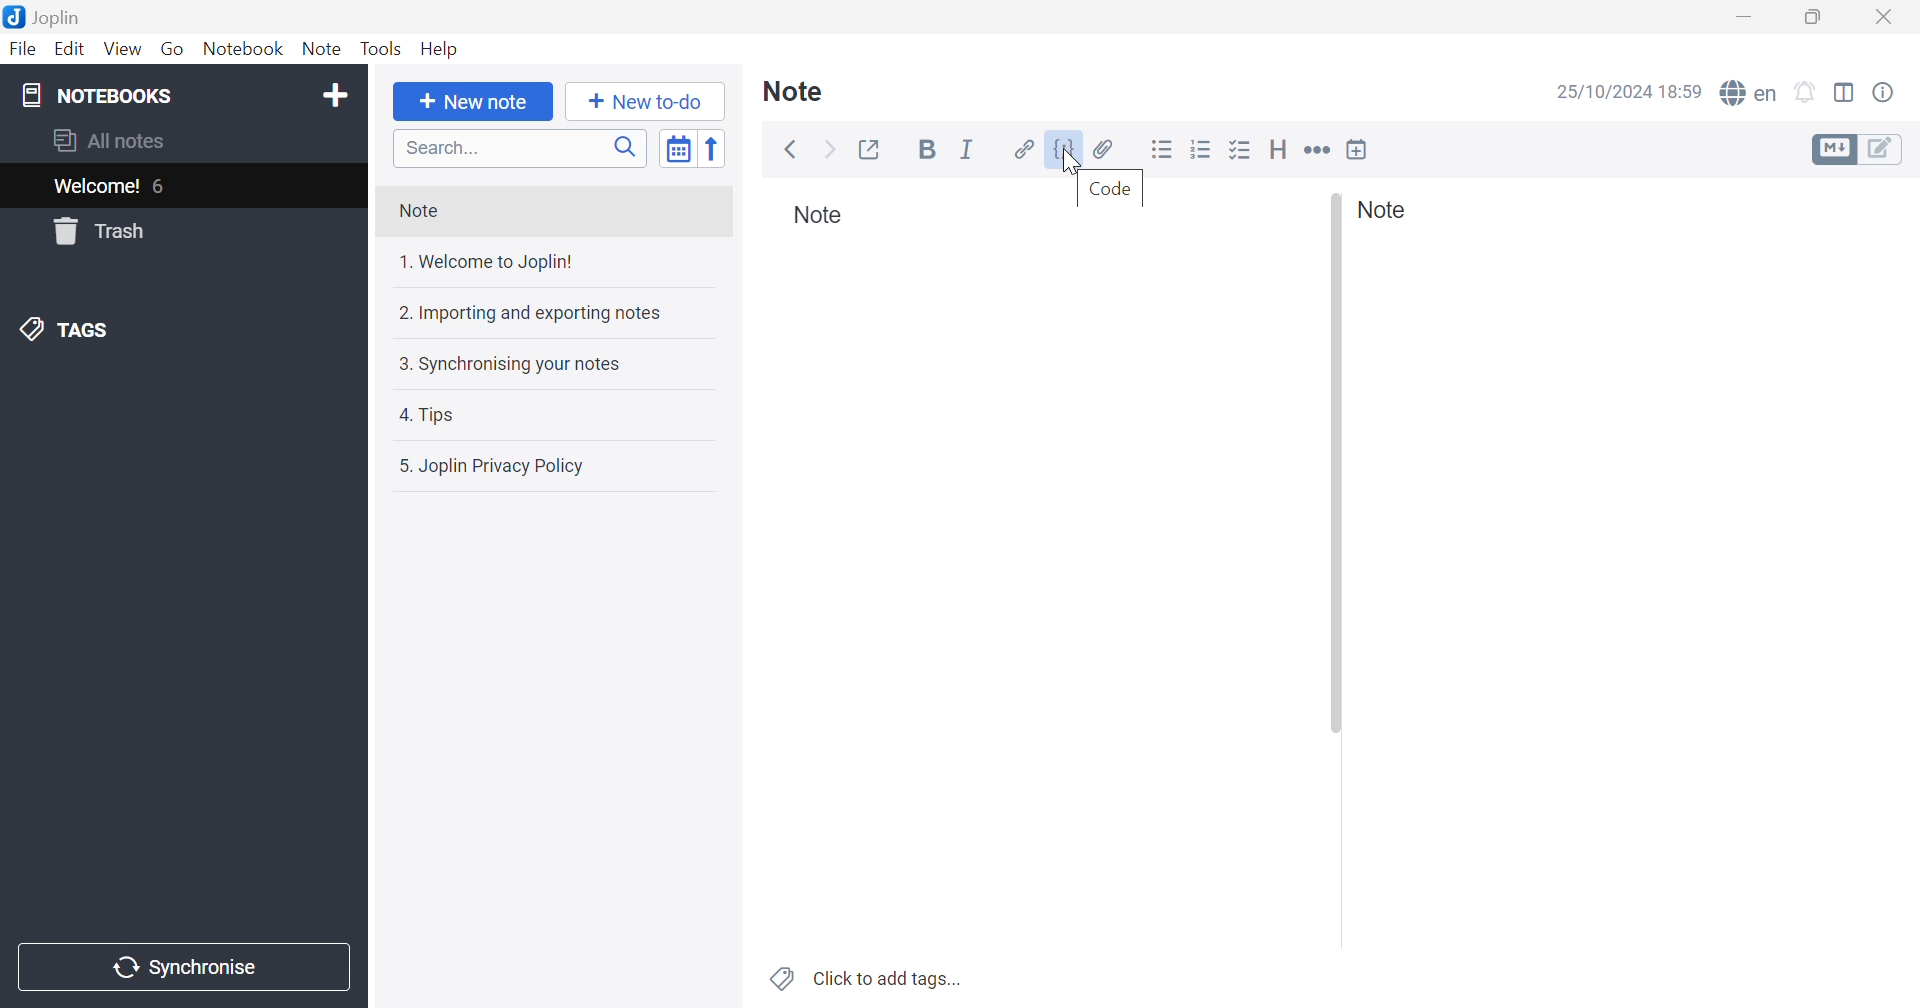 This screenshot has width=1920, height=1008. I want to click on Toggle sort order field: updated date -> created date, so click(677, 148).